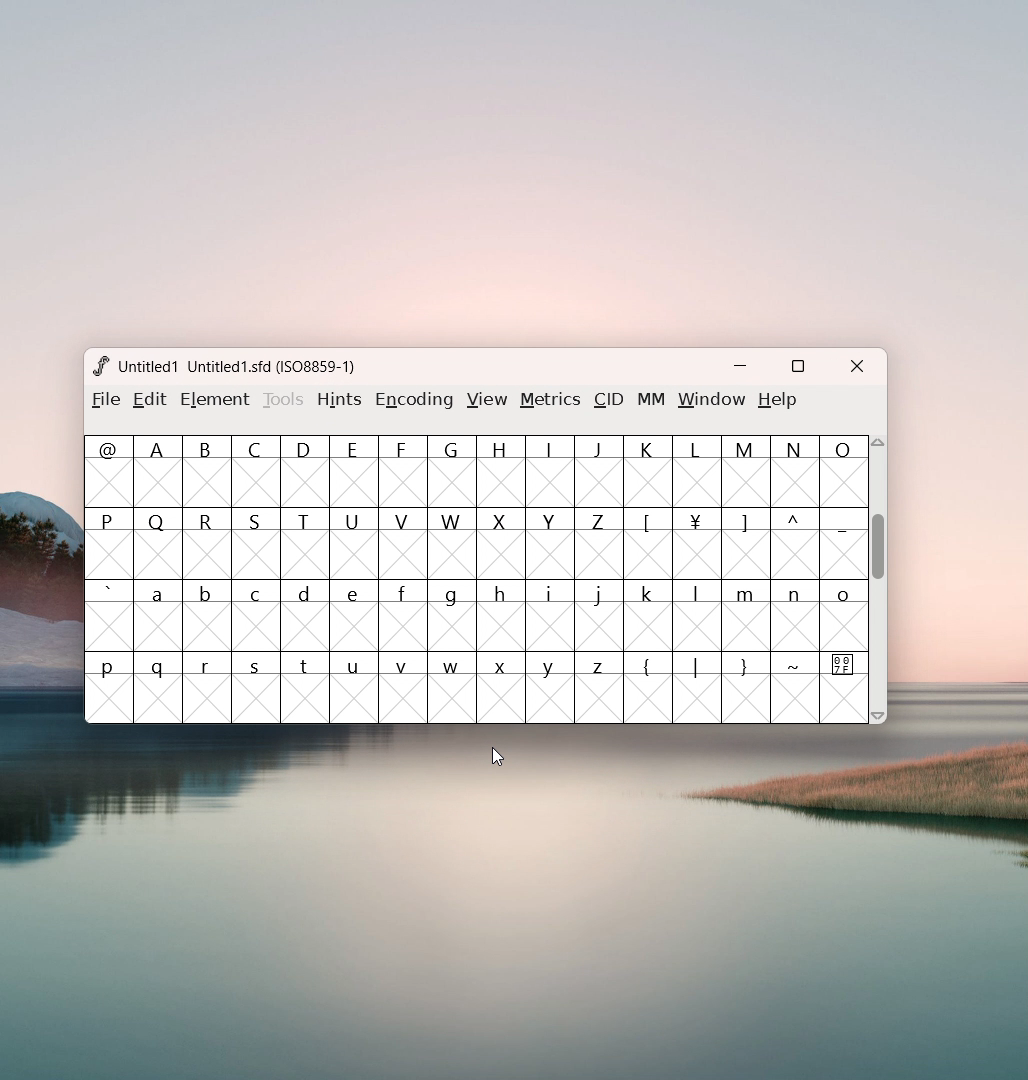 This screenshot has width=1028, height=1080. What do you see at coordinates (600, 544) in the screenshot?
I see `Z` at bounding box center [600, 544].